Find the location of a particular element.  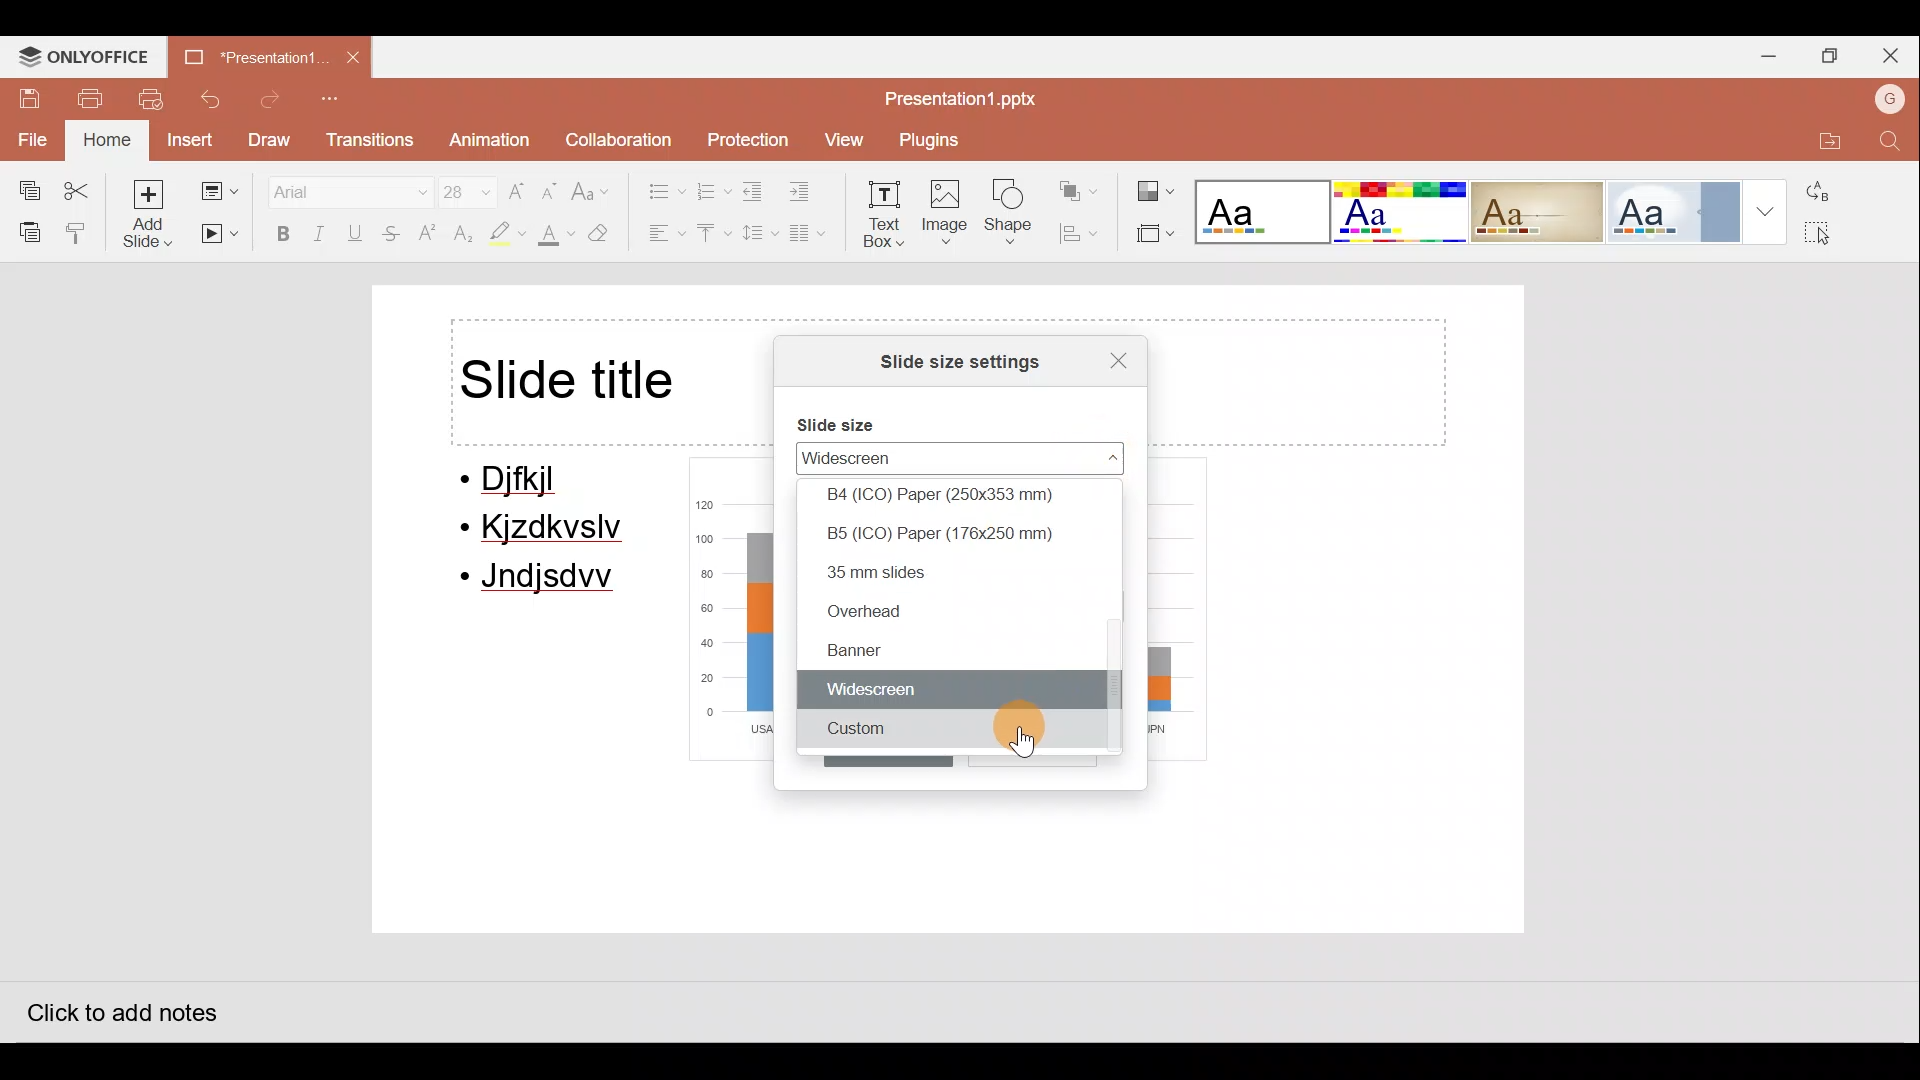

Strikethrough is located at coordinates (393, 236).